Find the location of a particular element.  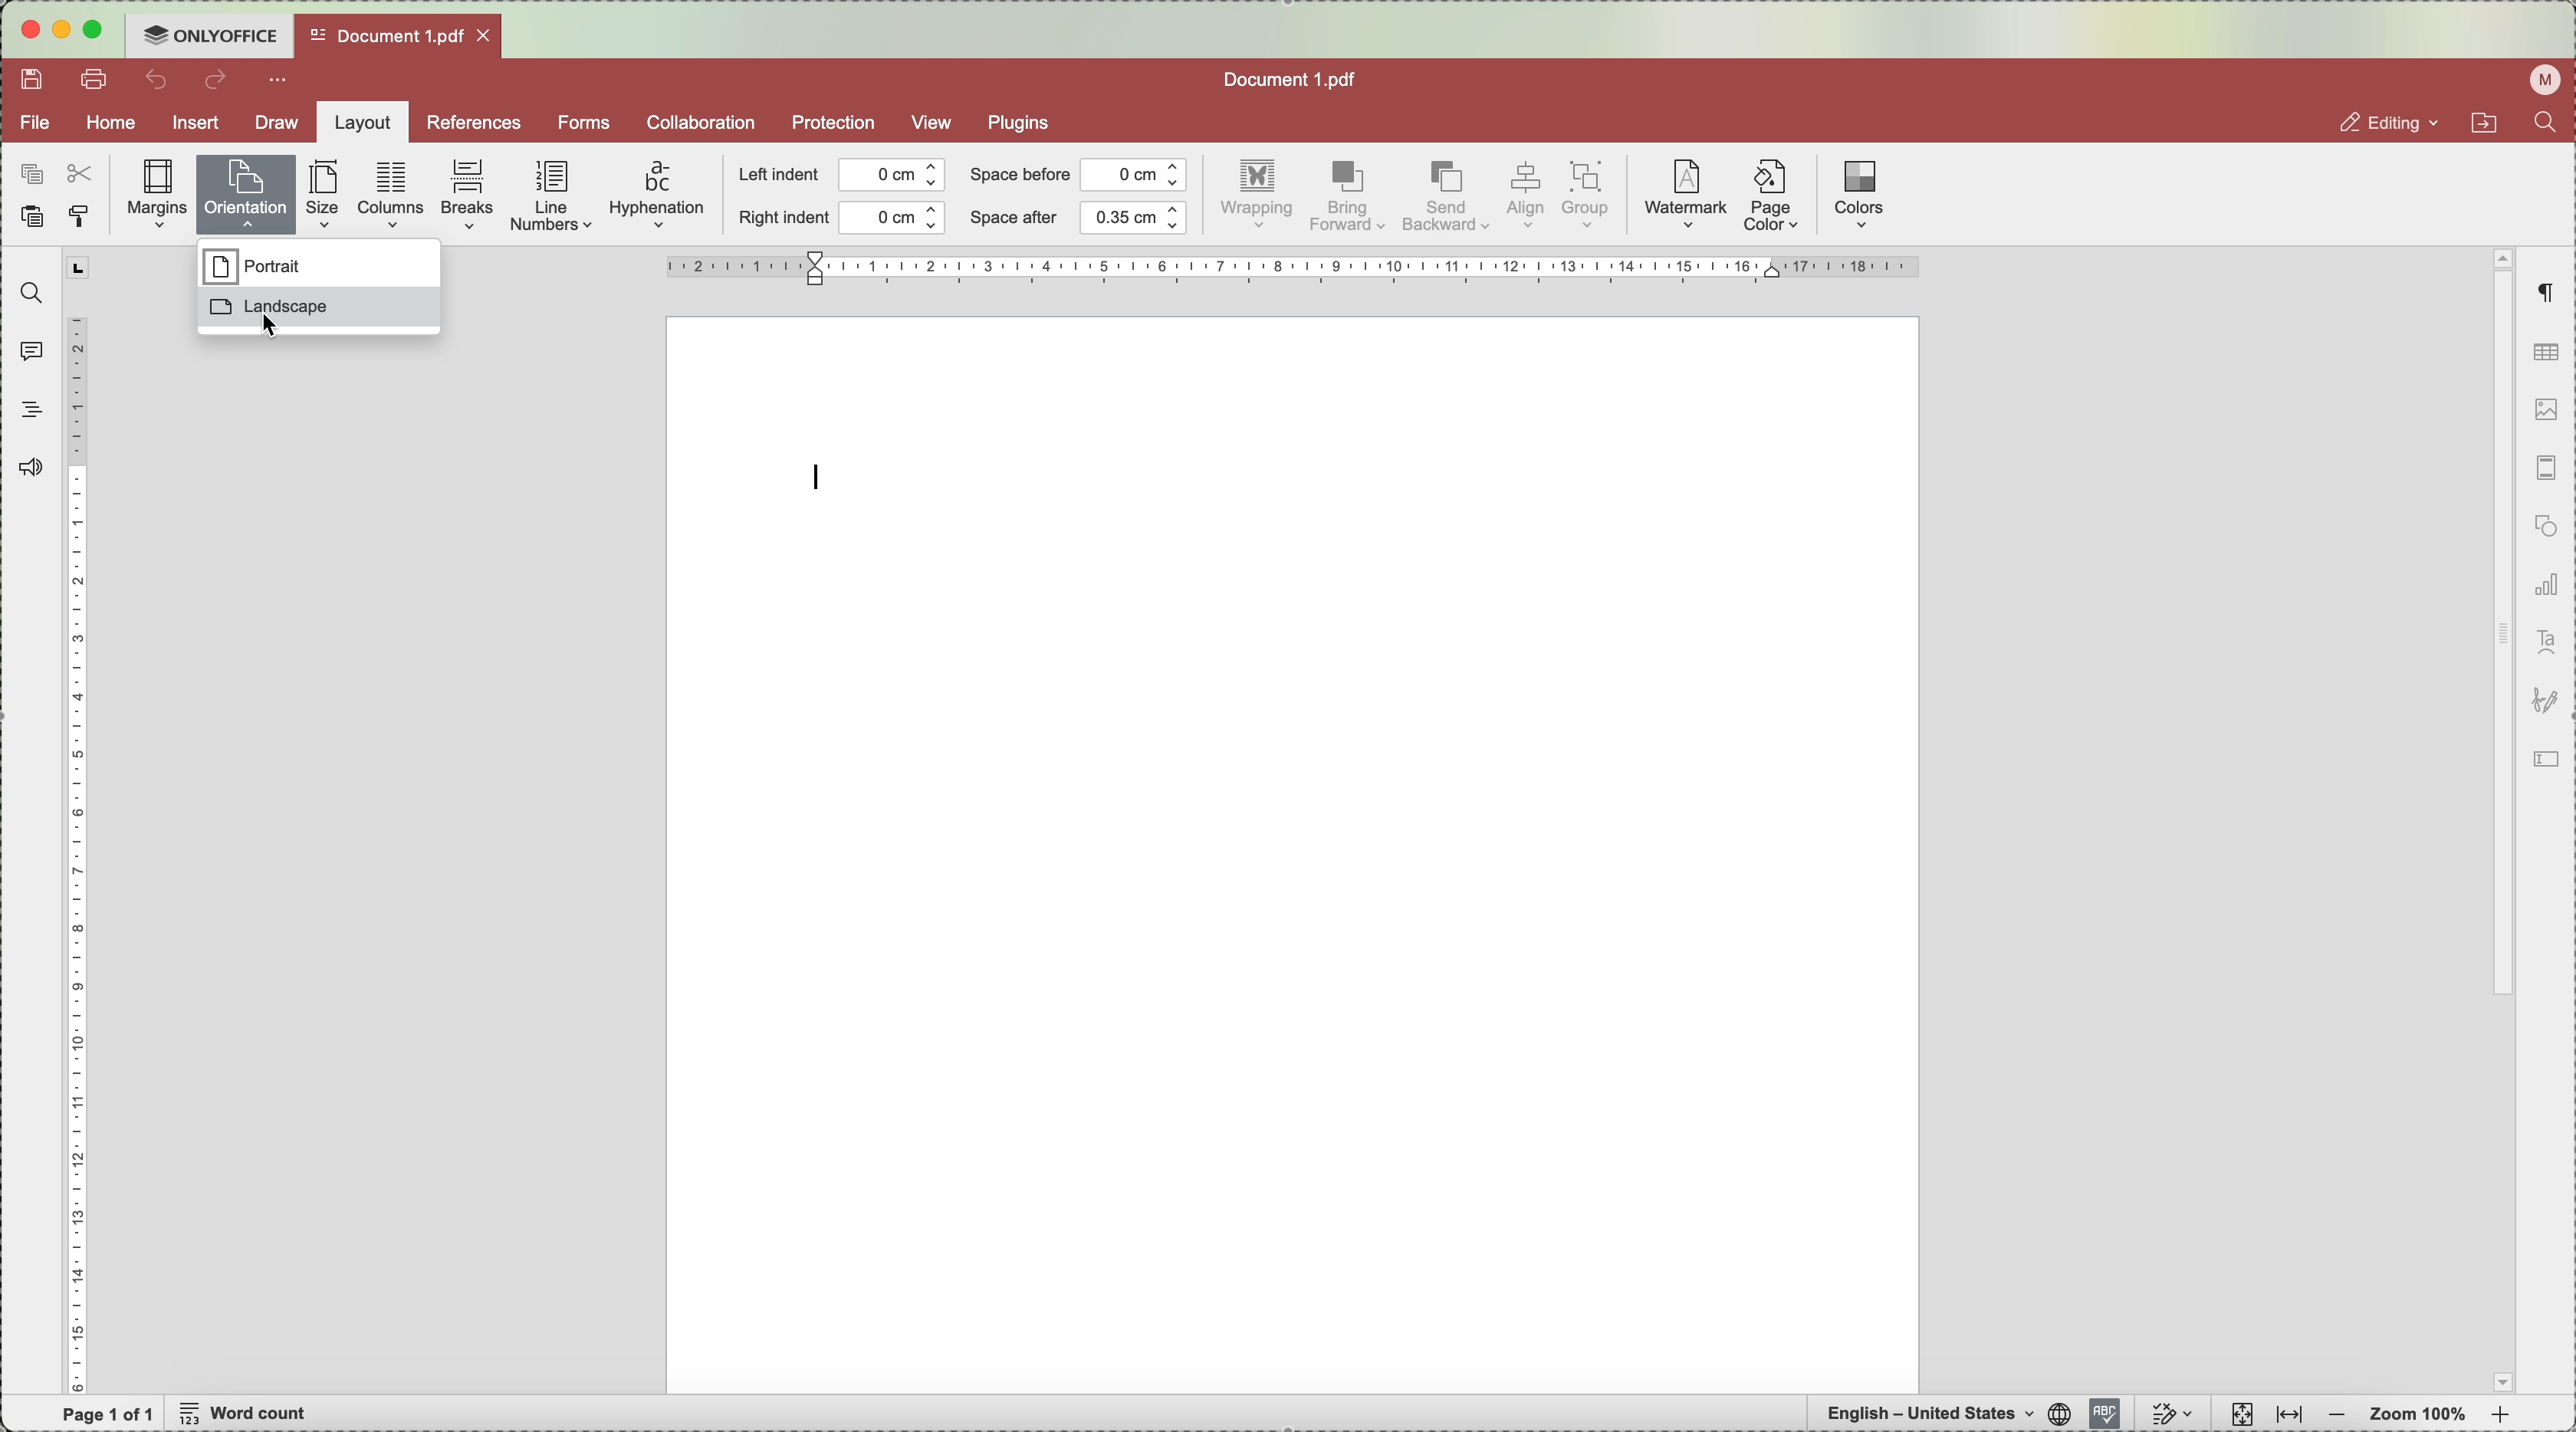

size is located at coordinates (327, 195).